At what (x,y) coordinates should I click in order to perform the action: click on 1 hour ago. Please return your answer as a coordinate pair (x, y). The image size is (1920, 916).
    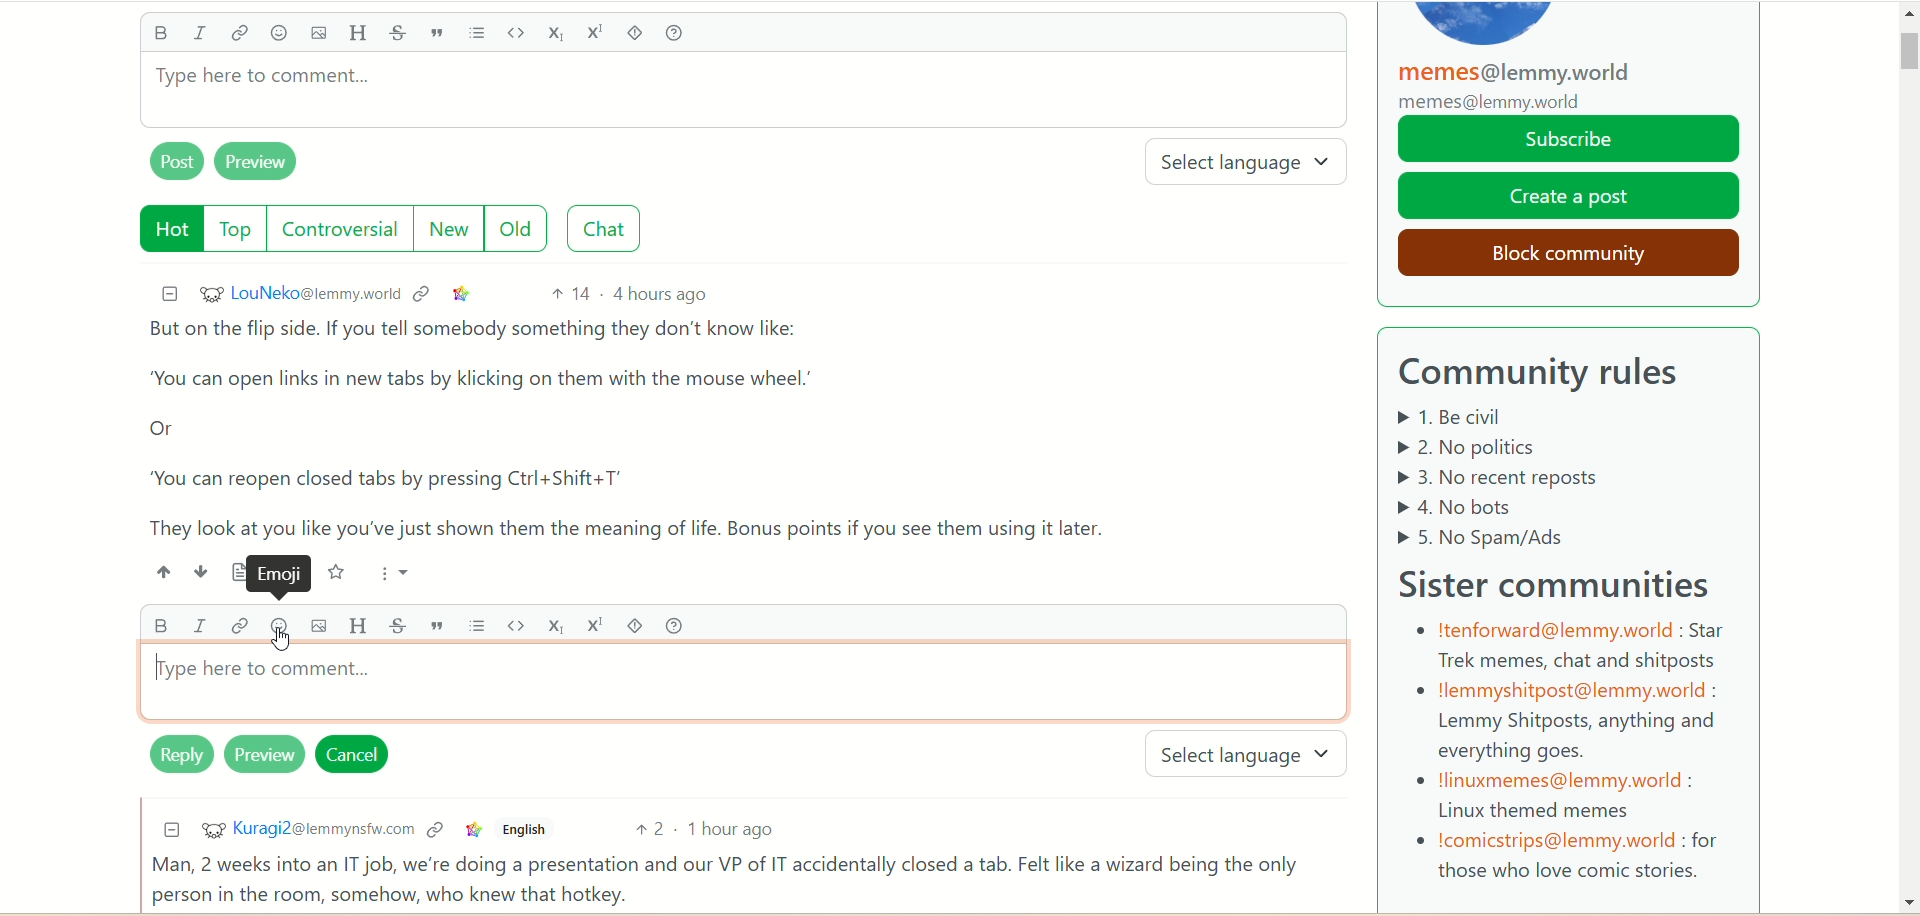
    Looking at the image, I should click on (741, 831).